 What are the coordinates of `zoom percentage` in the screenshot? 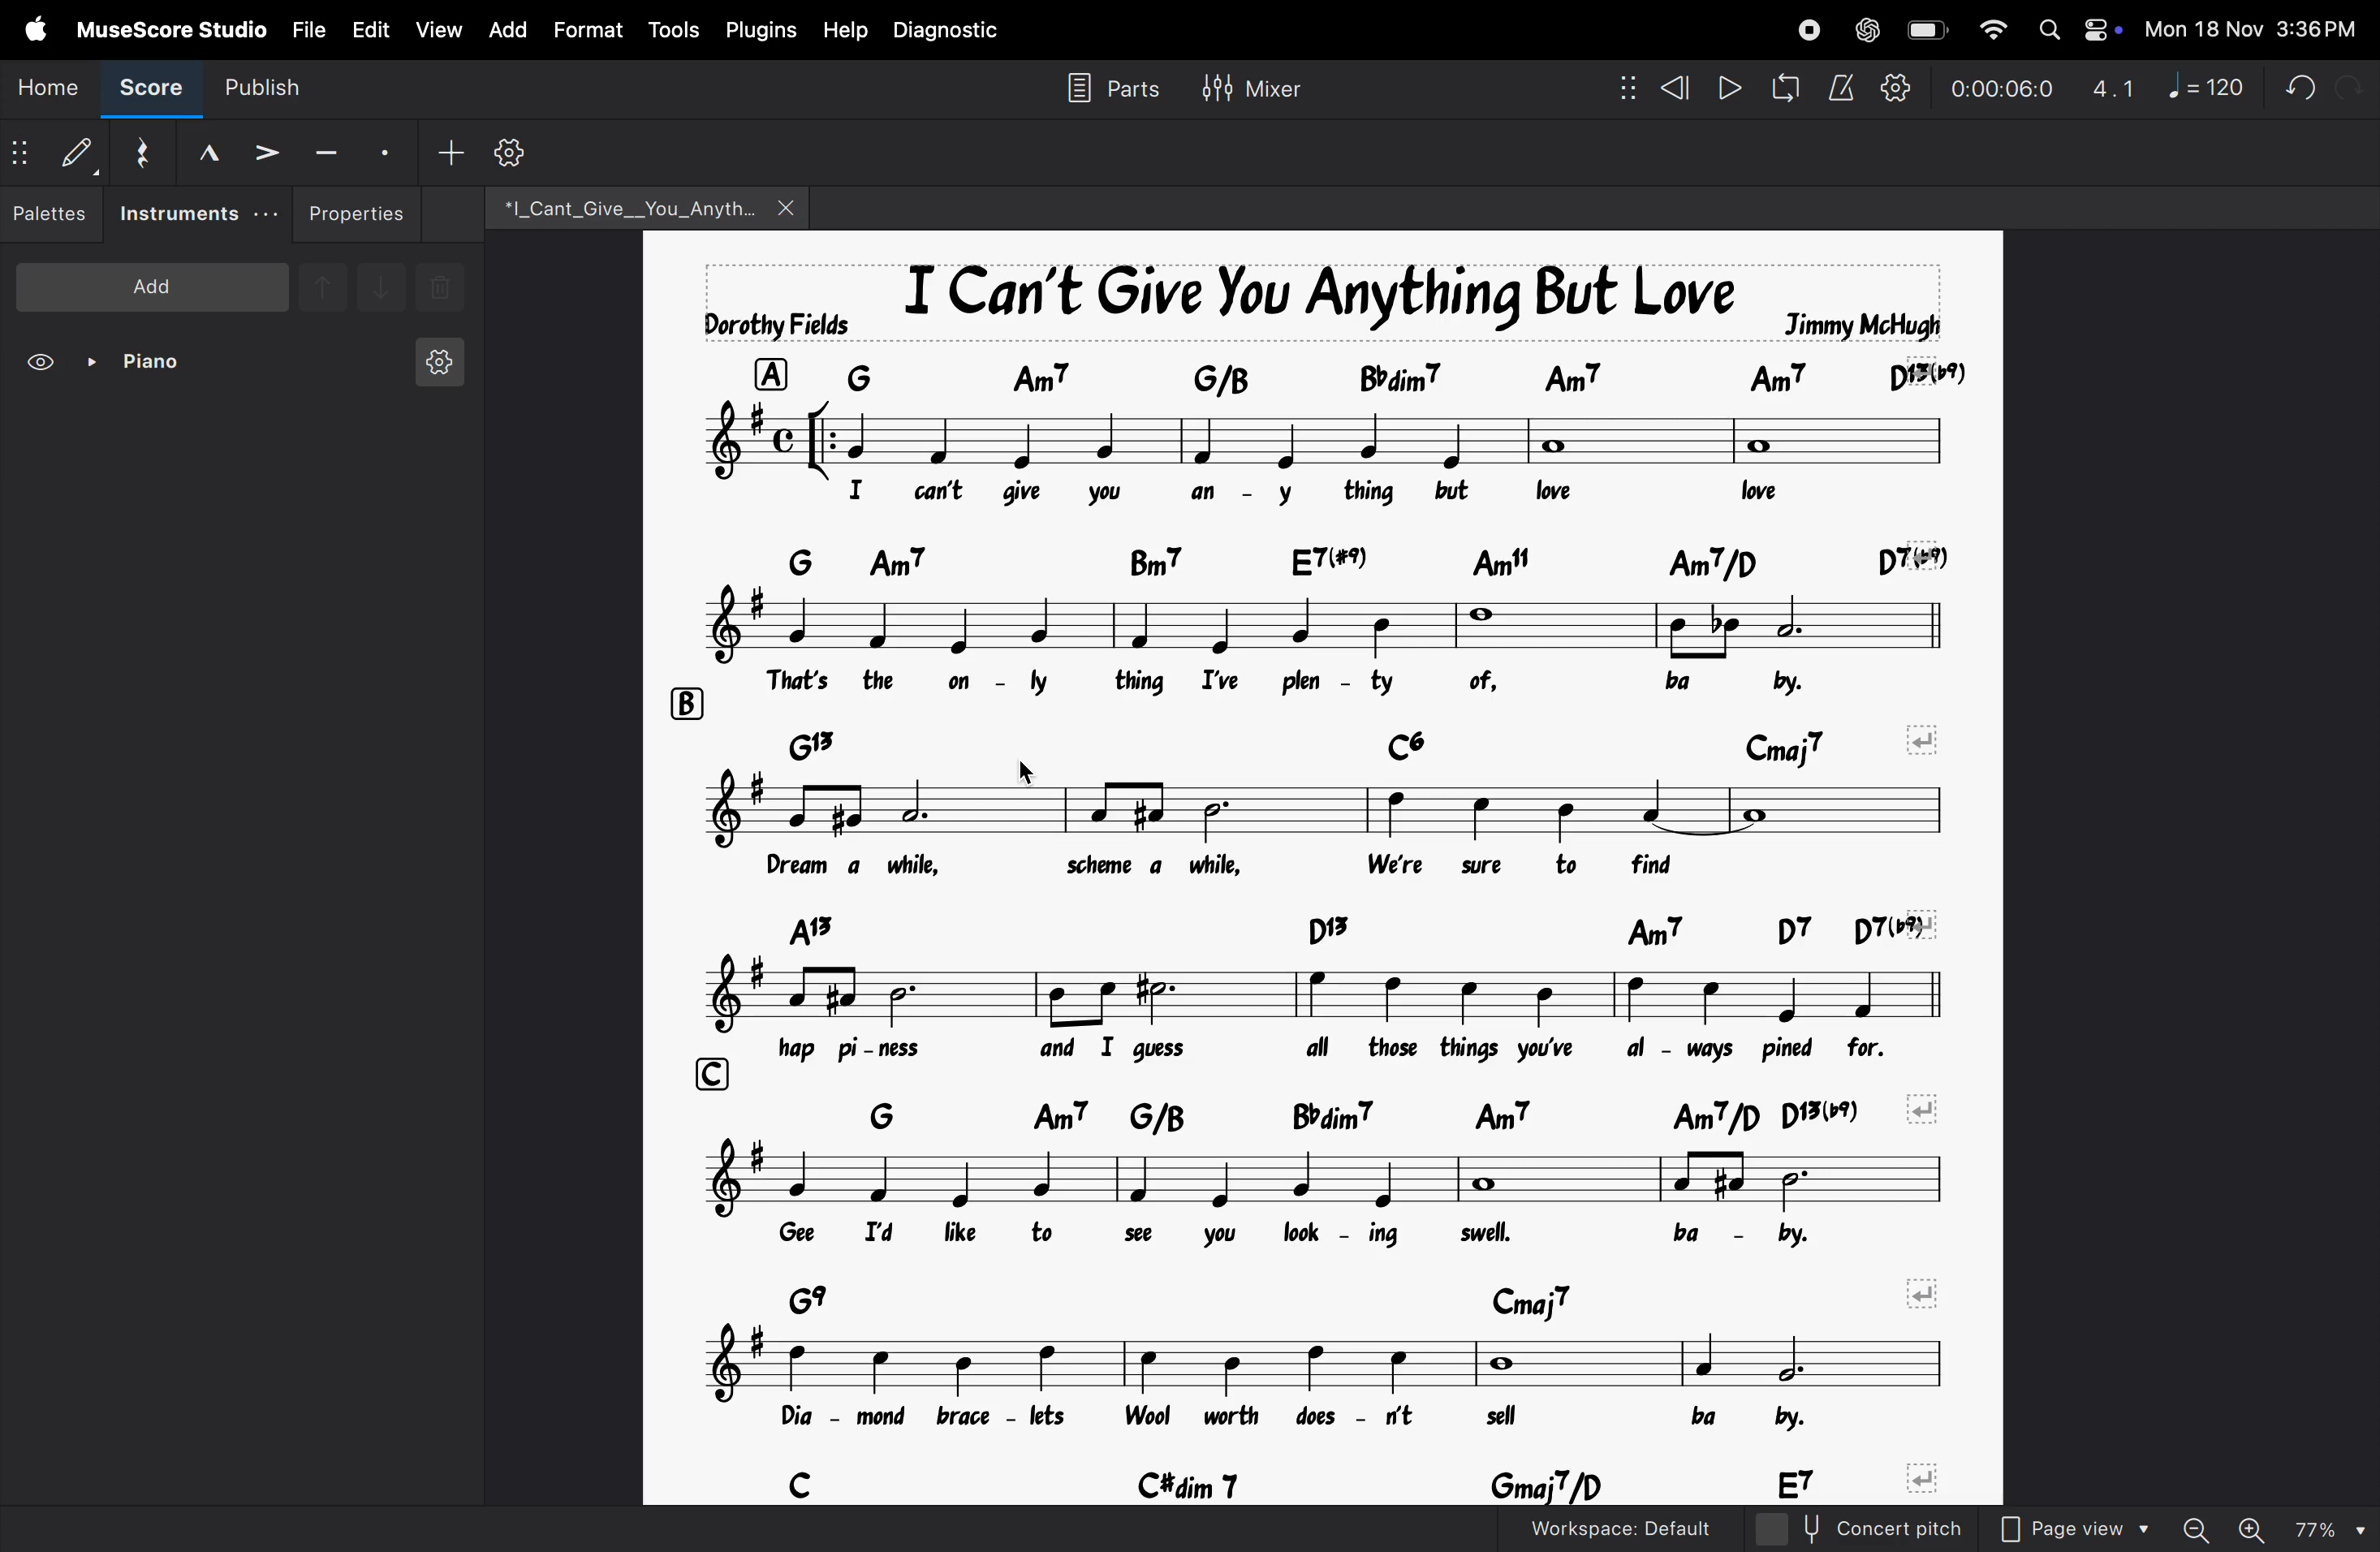 It's located at (2331, 1529).